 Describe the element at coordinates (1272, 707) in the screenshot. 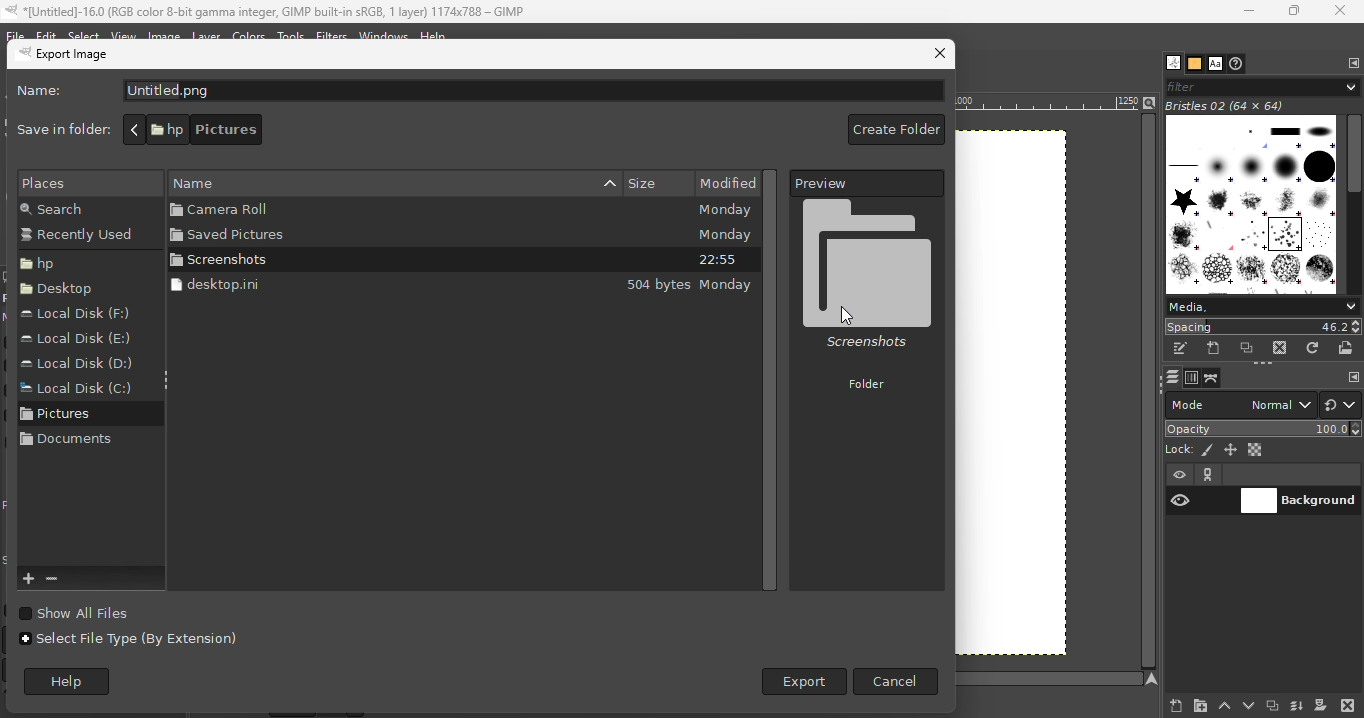

I see `Create the duplicate of the layer` at that location.